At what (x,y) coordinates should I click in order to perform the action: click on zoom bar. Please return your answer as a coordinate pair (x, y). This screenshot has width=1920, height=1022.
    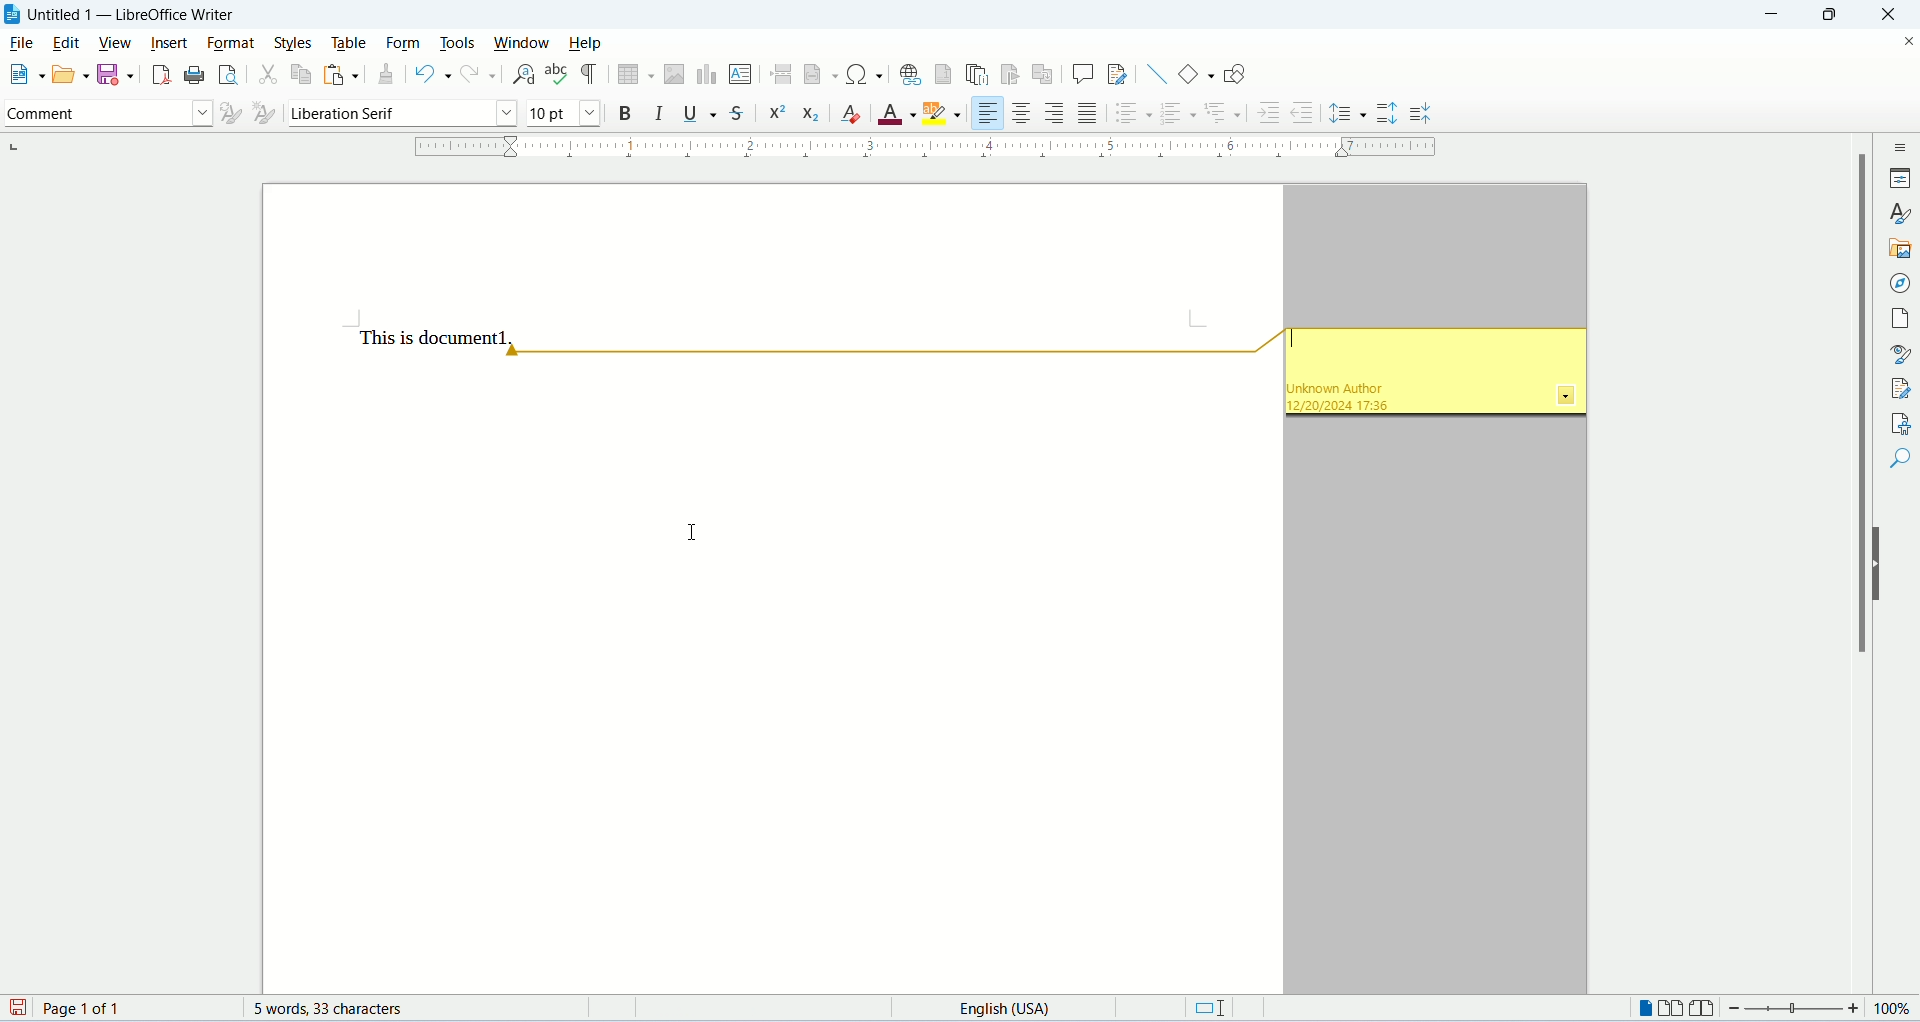
    Looking at the image, I should click on (1795, 1007).